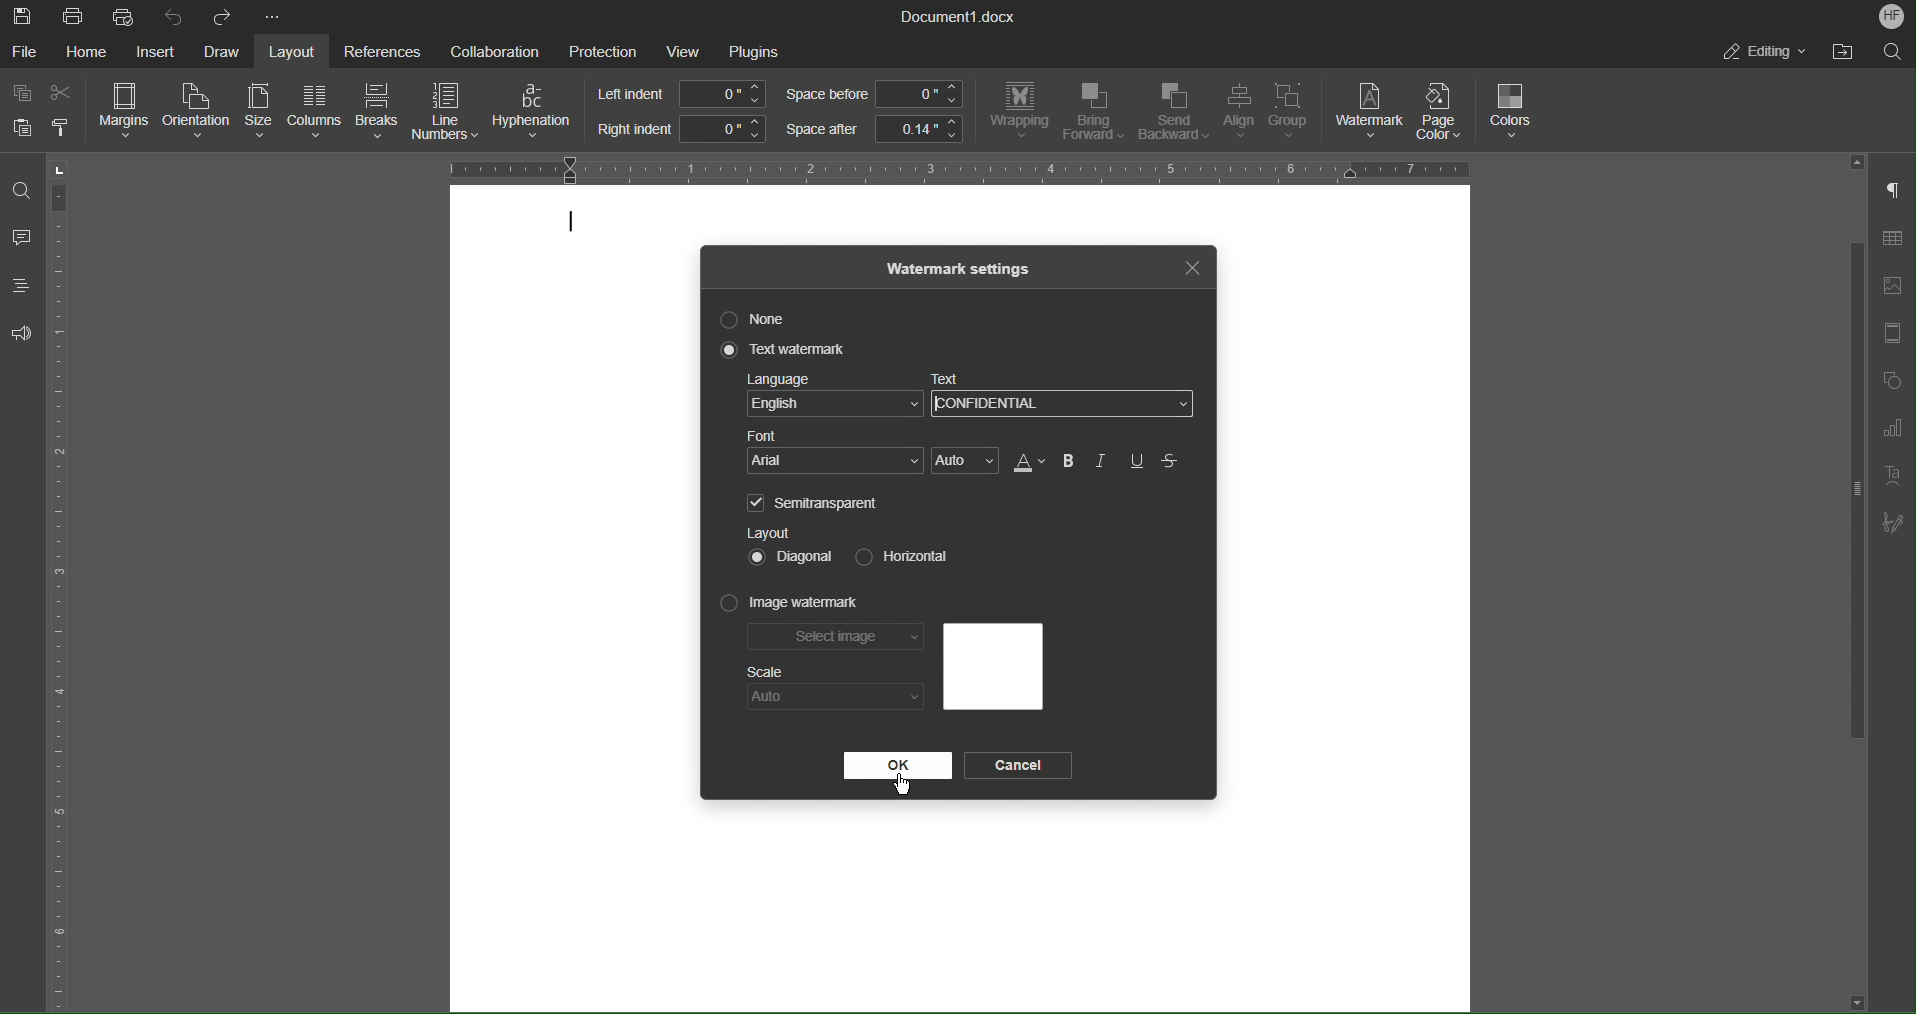  I want to click on Send Backward, so click(1173, 113).